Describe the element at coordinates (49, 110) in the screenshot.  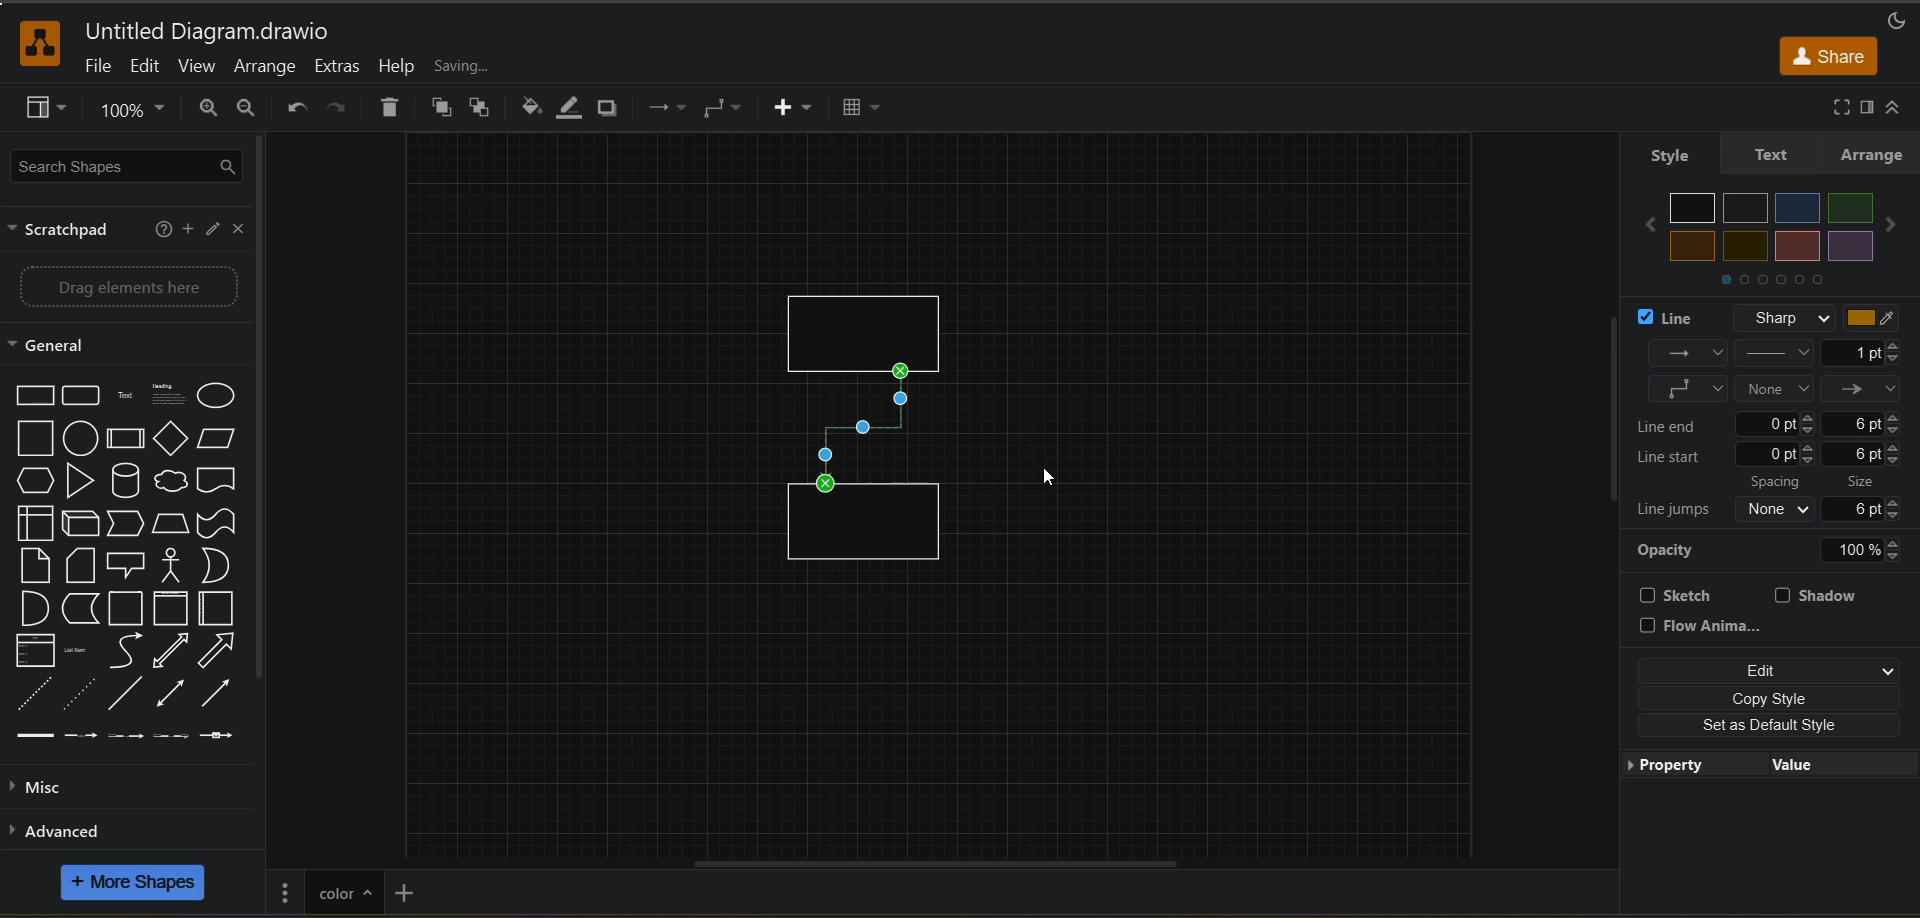
I see `view` at that location.